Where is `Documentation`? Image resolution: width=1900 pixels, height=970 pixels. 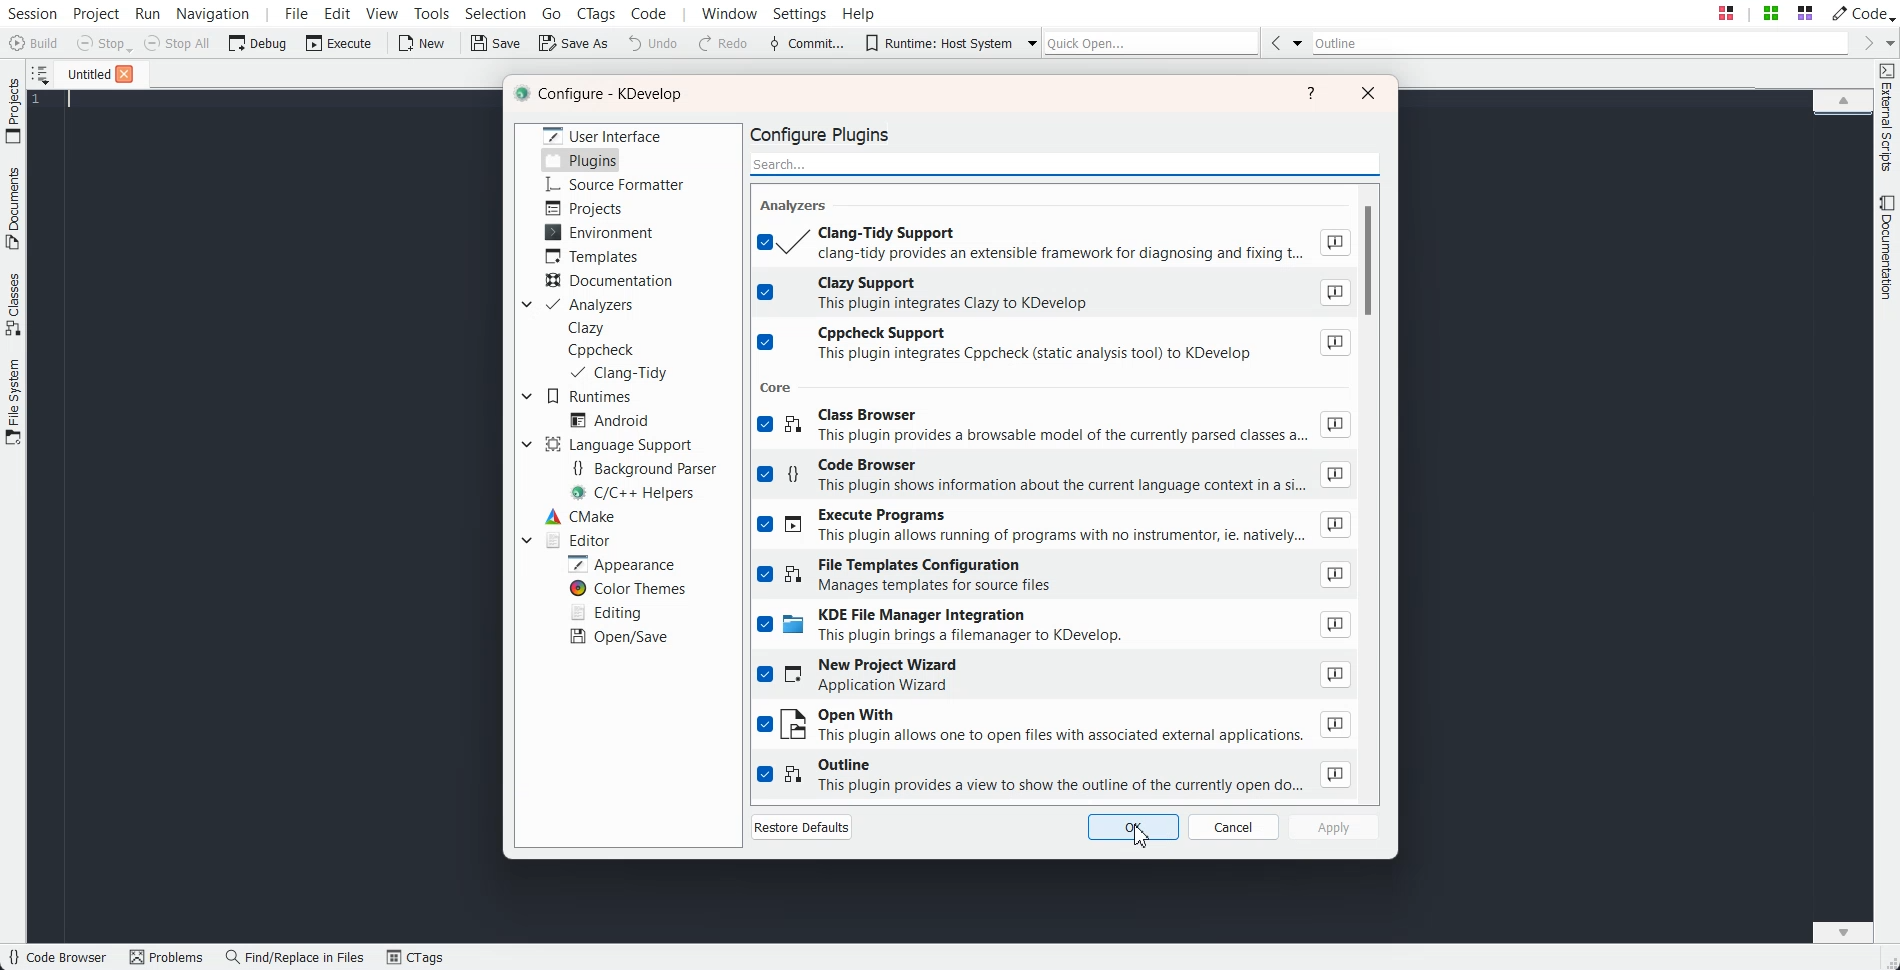 Documentation is located at coordinates (612, 281).